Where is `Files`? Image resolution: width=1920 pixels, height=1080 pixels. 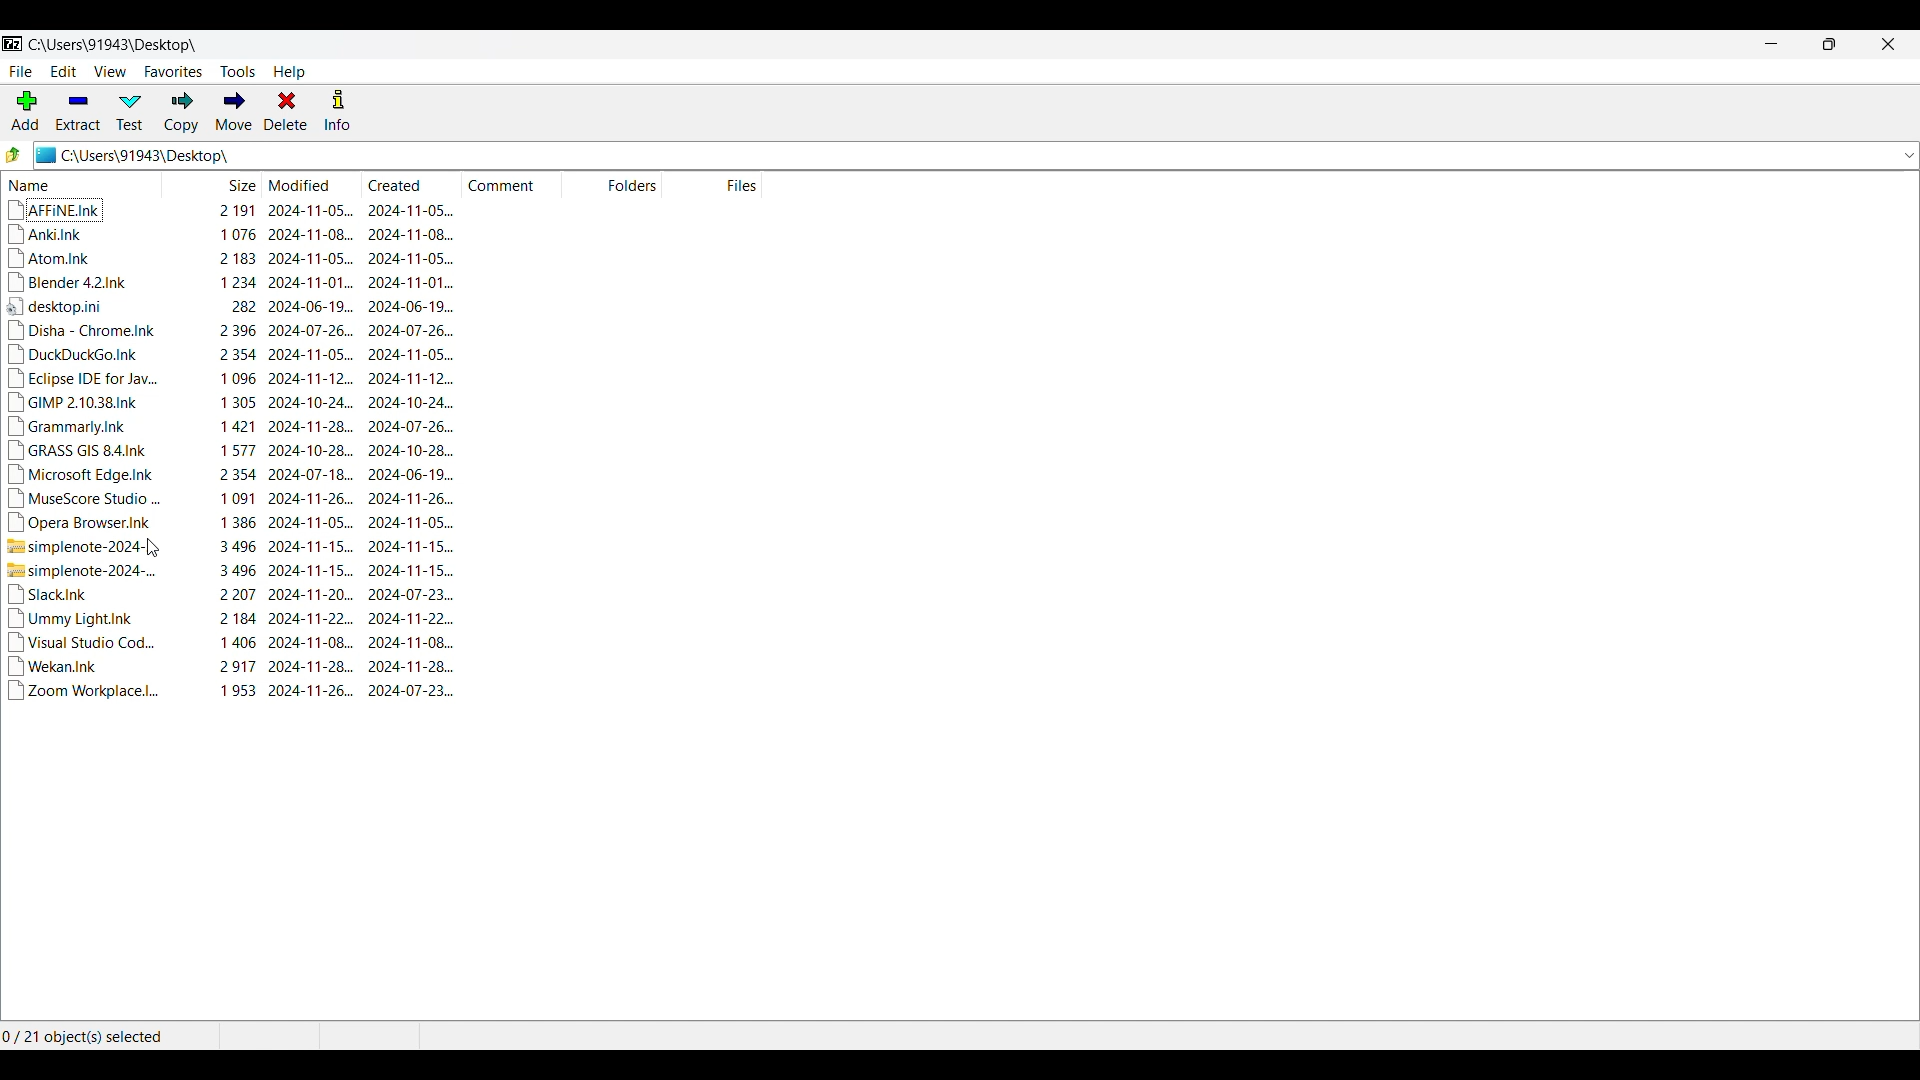 Files is located at coordinates (712, 184).